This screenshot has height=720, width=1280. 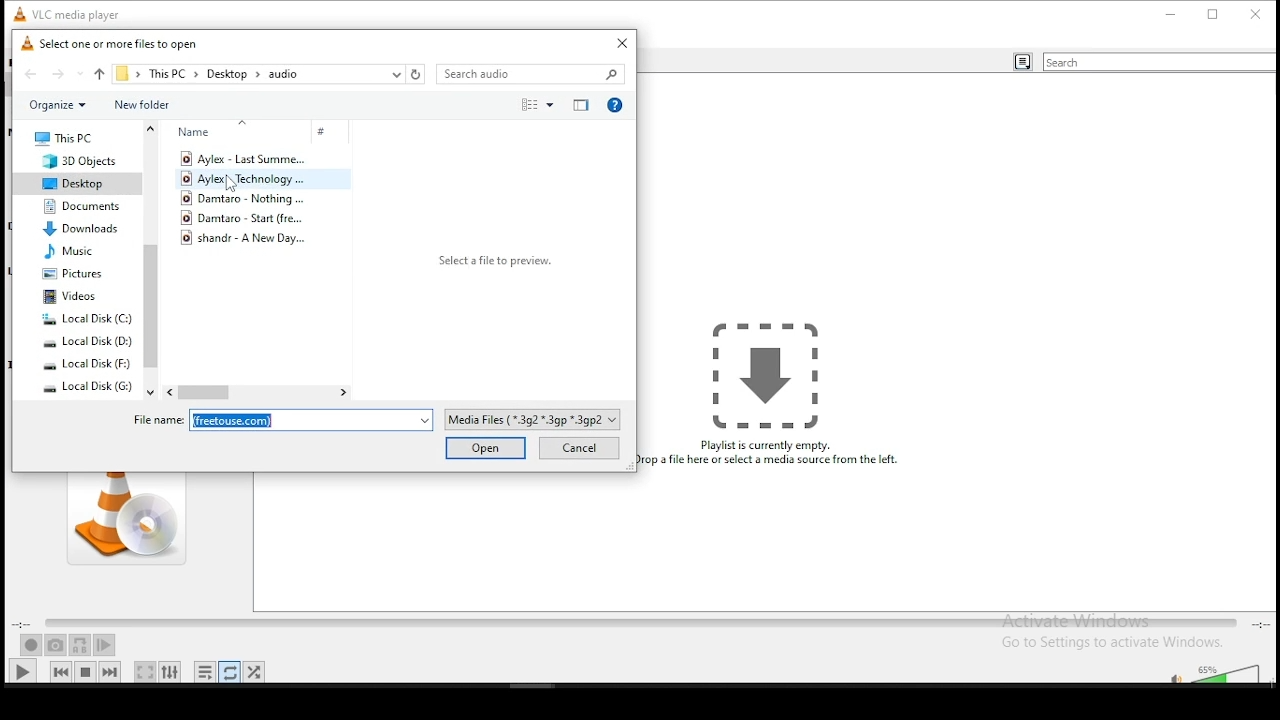 I want to click on local disk (G:), so click(x=88, y=386).